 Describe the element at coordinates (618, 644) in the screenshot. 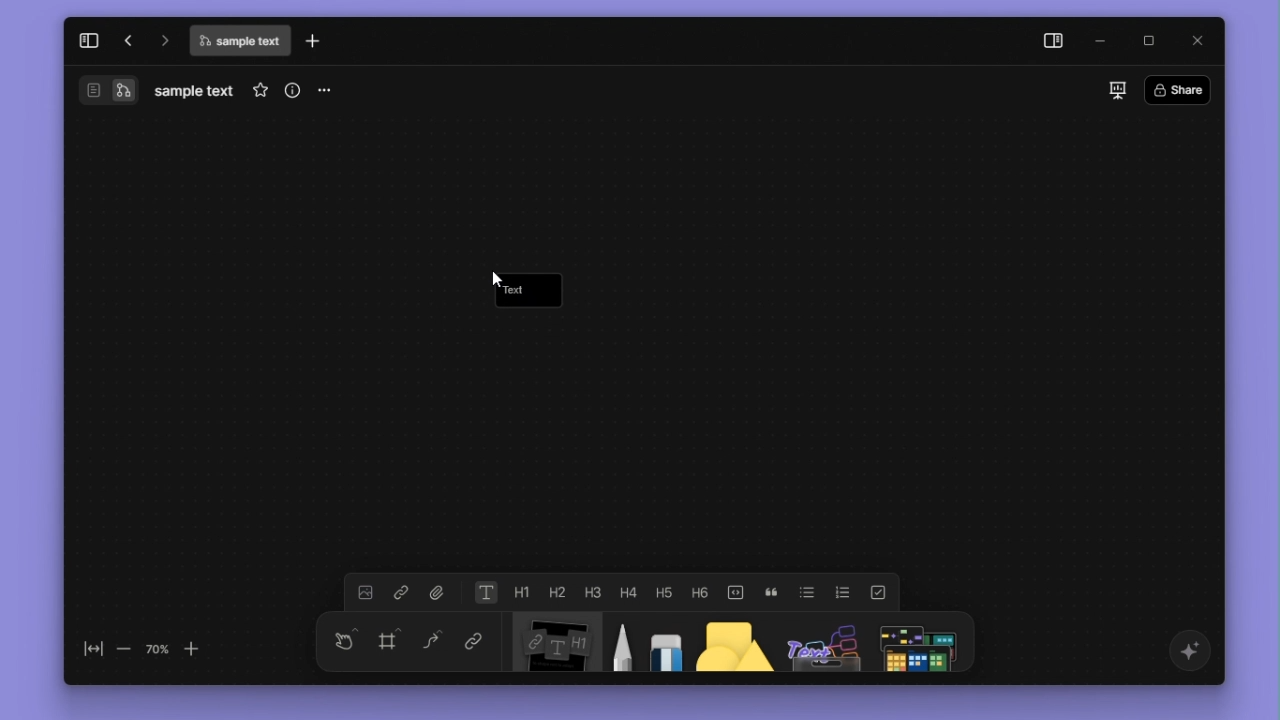

I see `pen` at that location.